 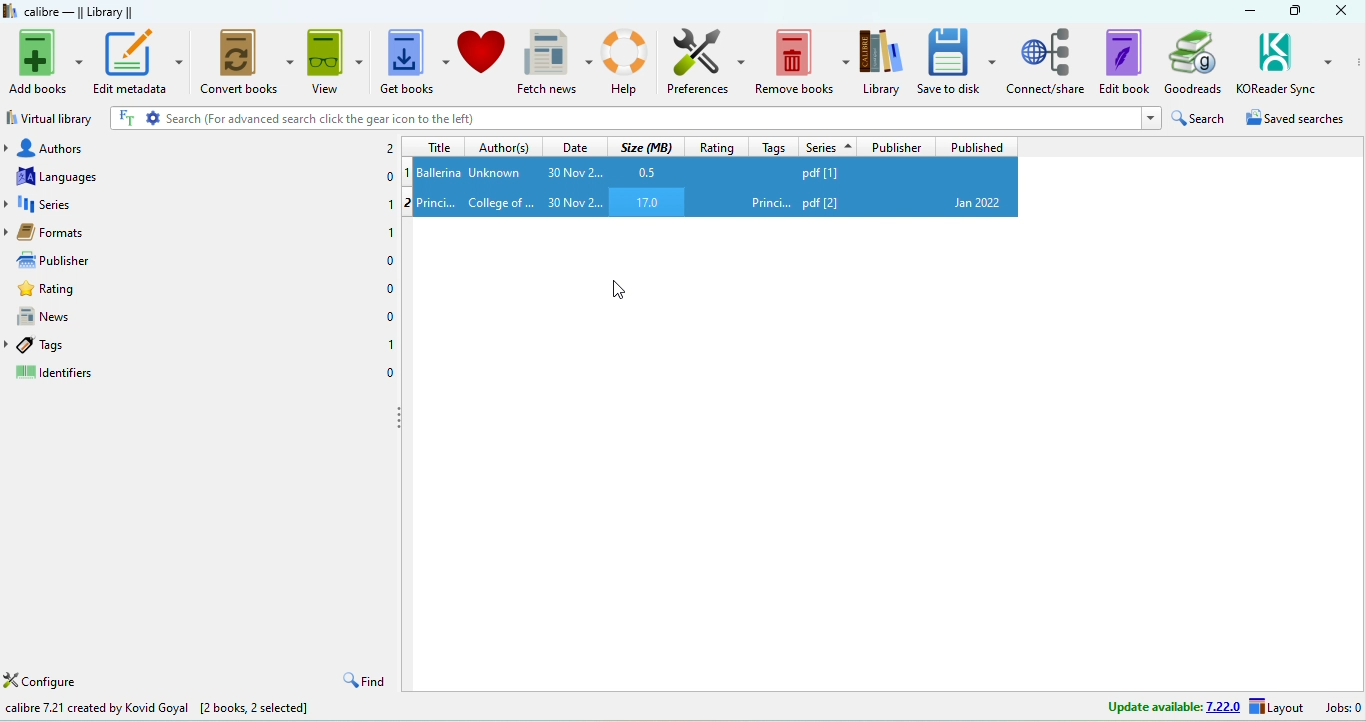 I want to click on 0.5, so click(x=646, y=170).